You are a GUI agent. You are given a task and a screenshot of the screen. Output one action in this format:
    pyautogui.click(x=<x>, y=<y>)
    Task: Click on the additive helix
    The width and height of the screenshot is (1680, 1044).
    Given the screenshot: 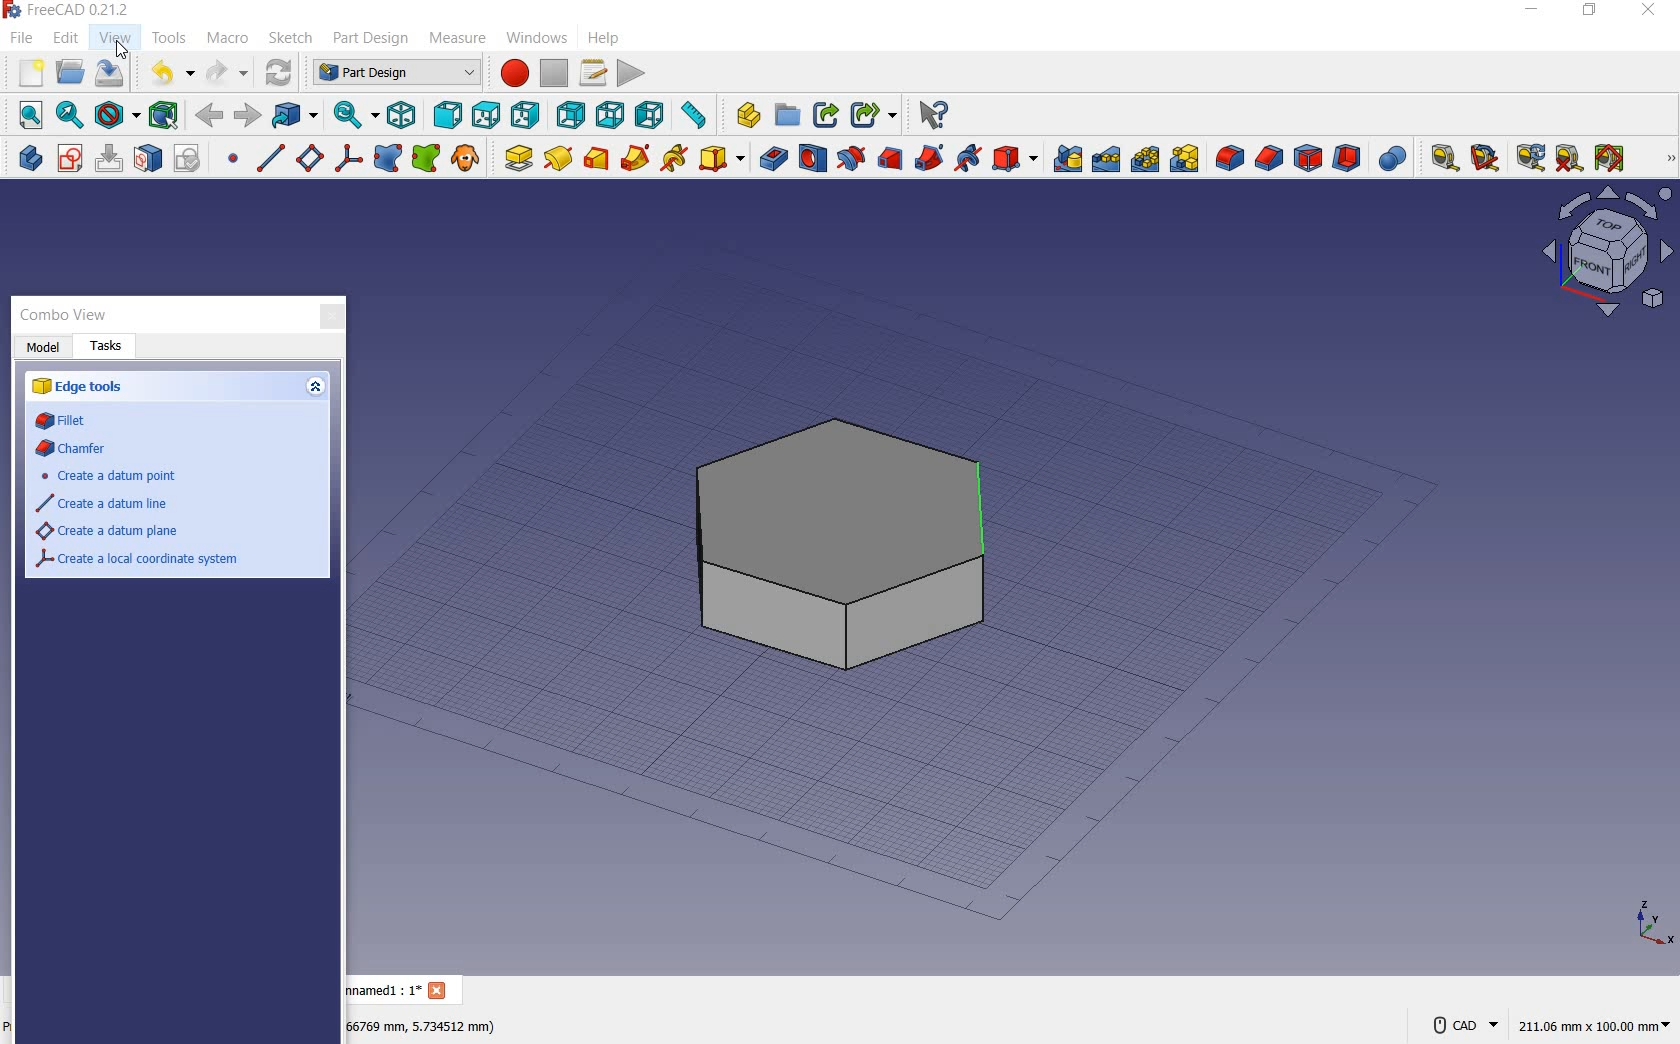 What is the action you would take?
    pyautogui.click(x=675, y=158)
    